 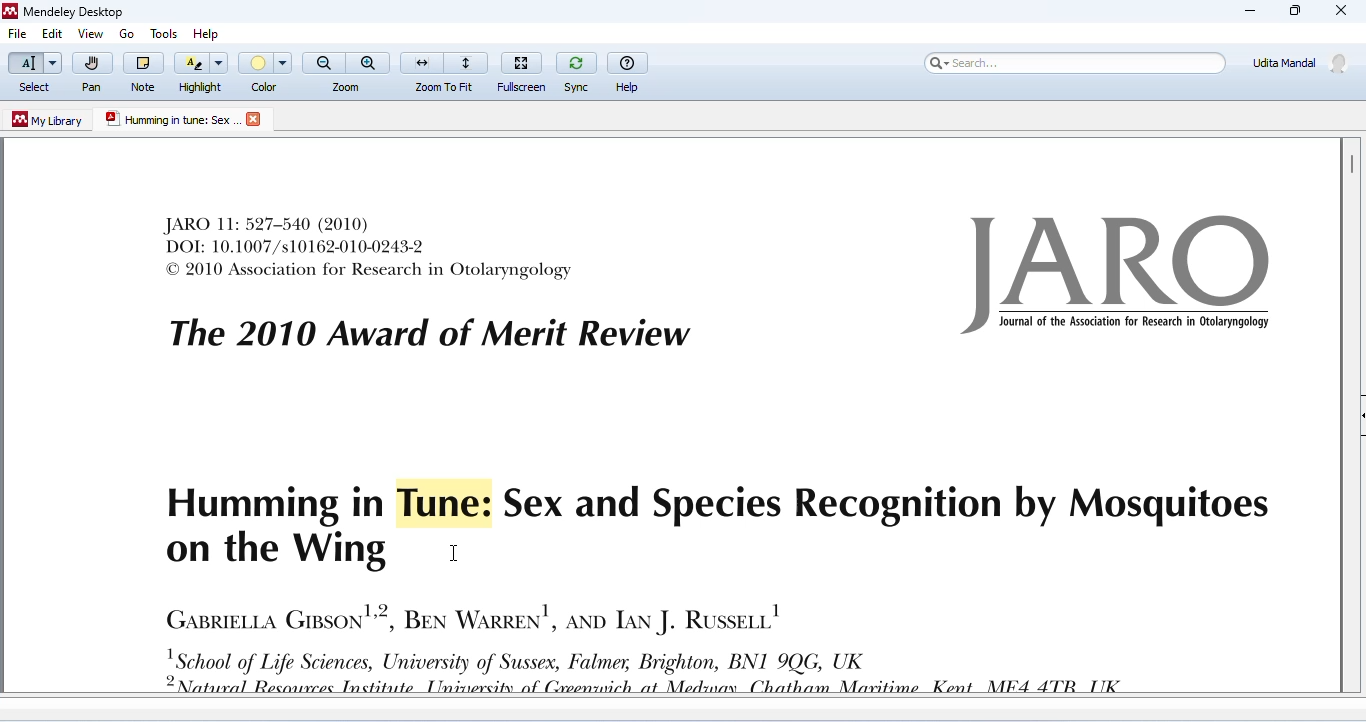 What do you see at coordinates (472, 616) in the screenshot?
I see `GABRIELLA Gisson'2, BEN WARREN, AND IAN J. RUSSELL.` at bounding box center [472, 616].